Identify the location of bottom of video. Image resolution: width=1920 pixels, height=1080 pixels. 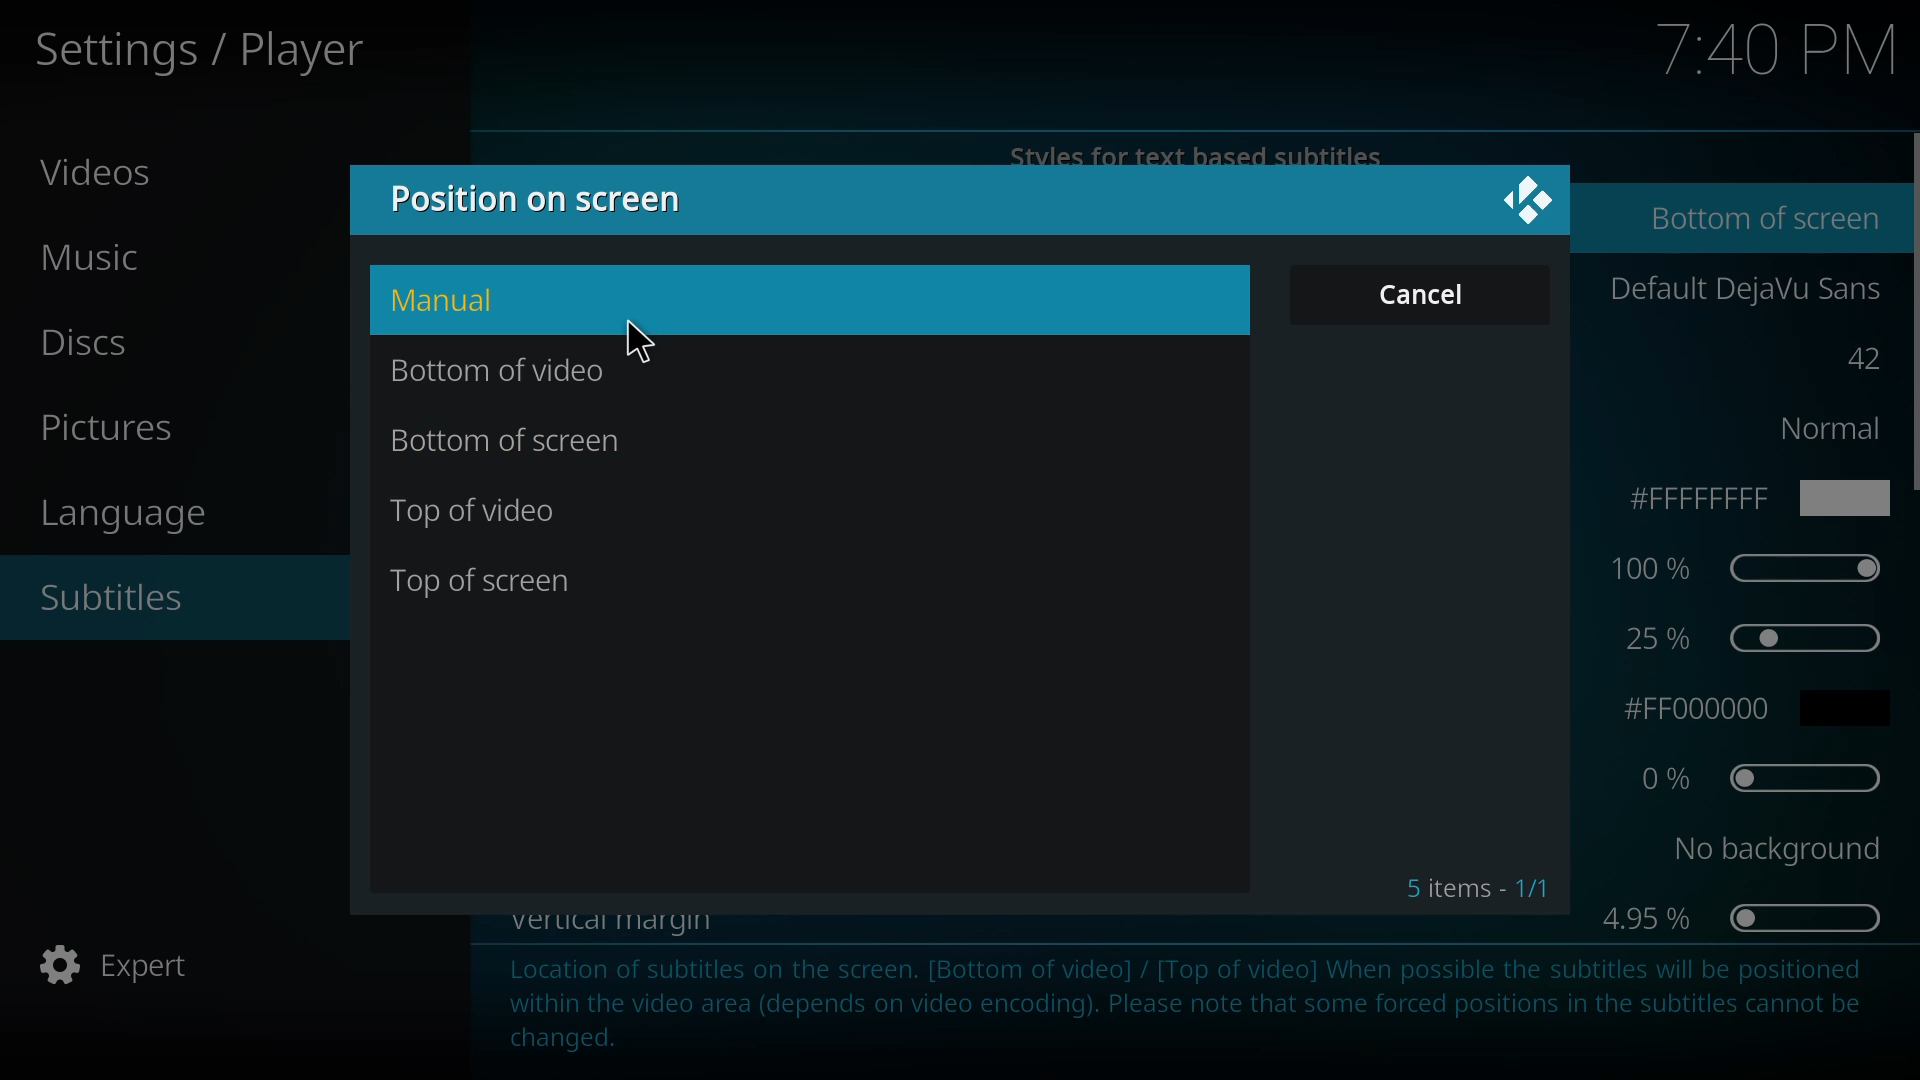
(502, 374).